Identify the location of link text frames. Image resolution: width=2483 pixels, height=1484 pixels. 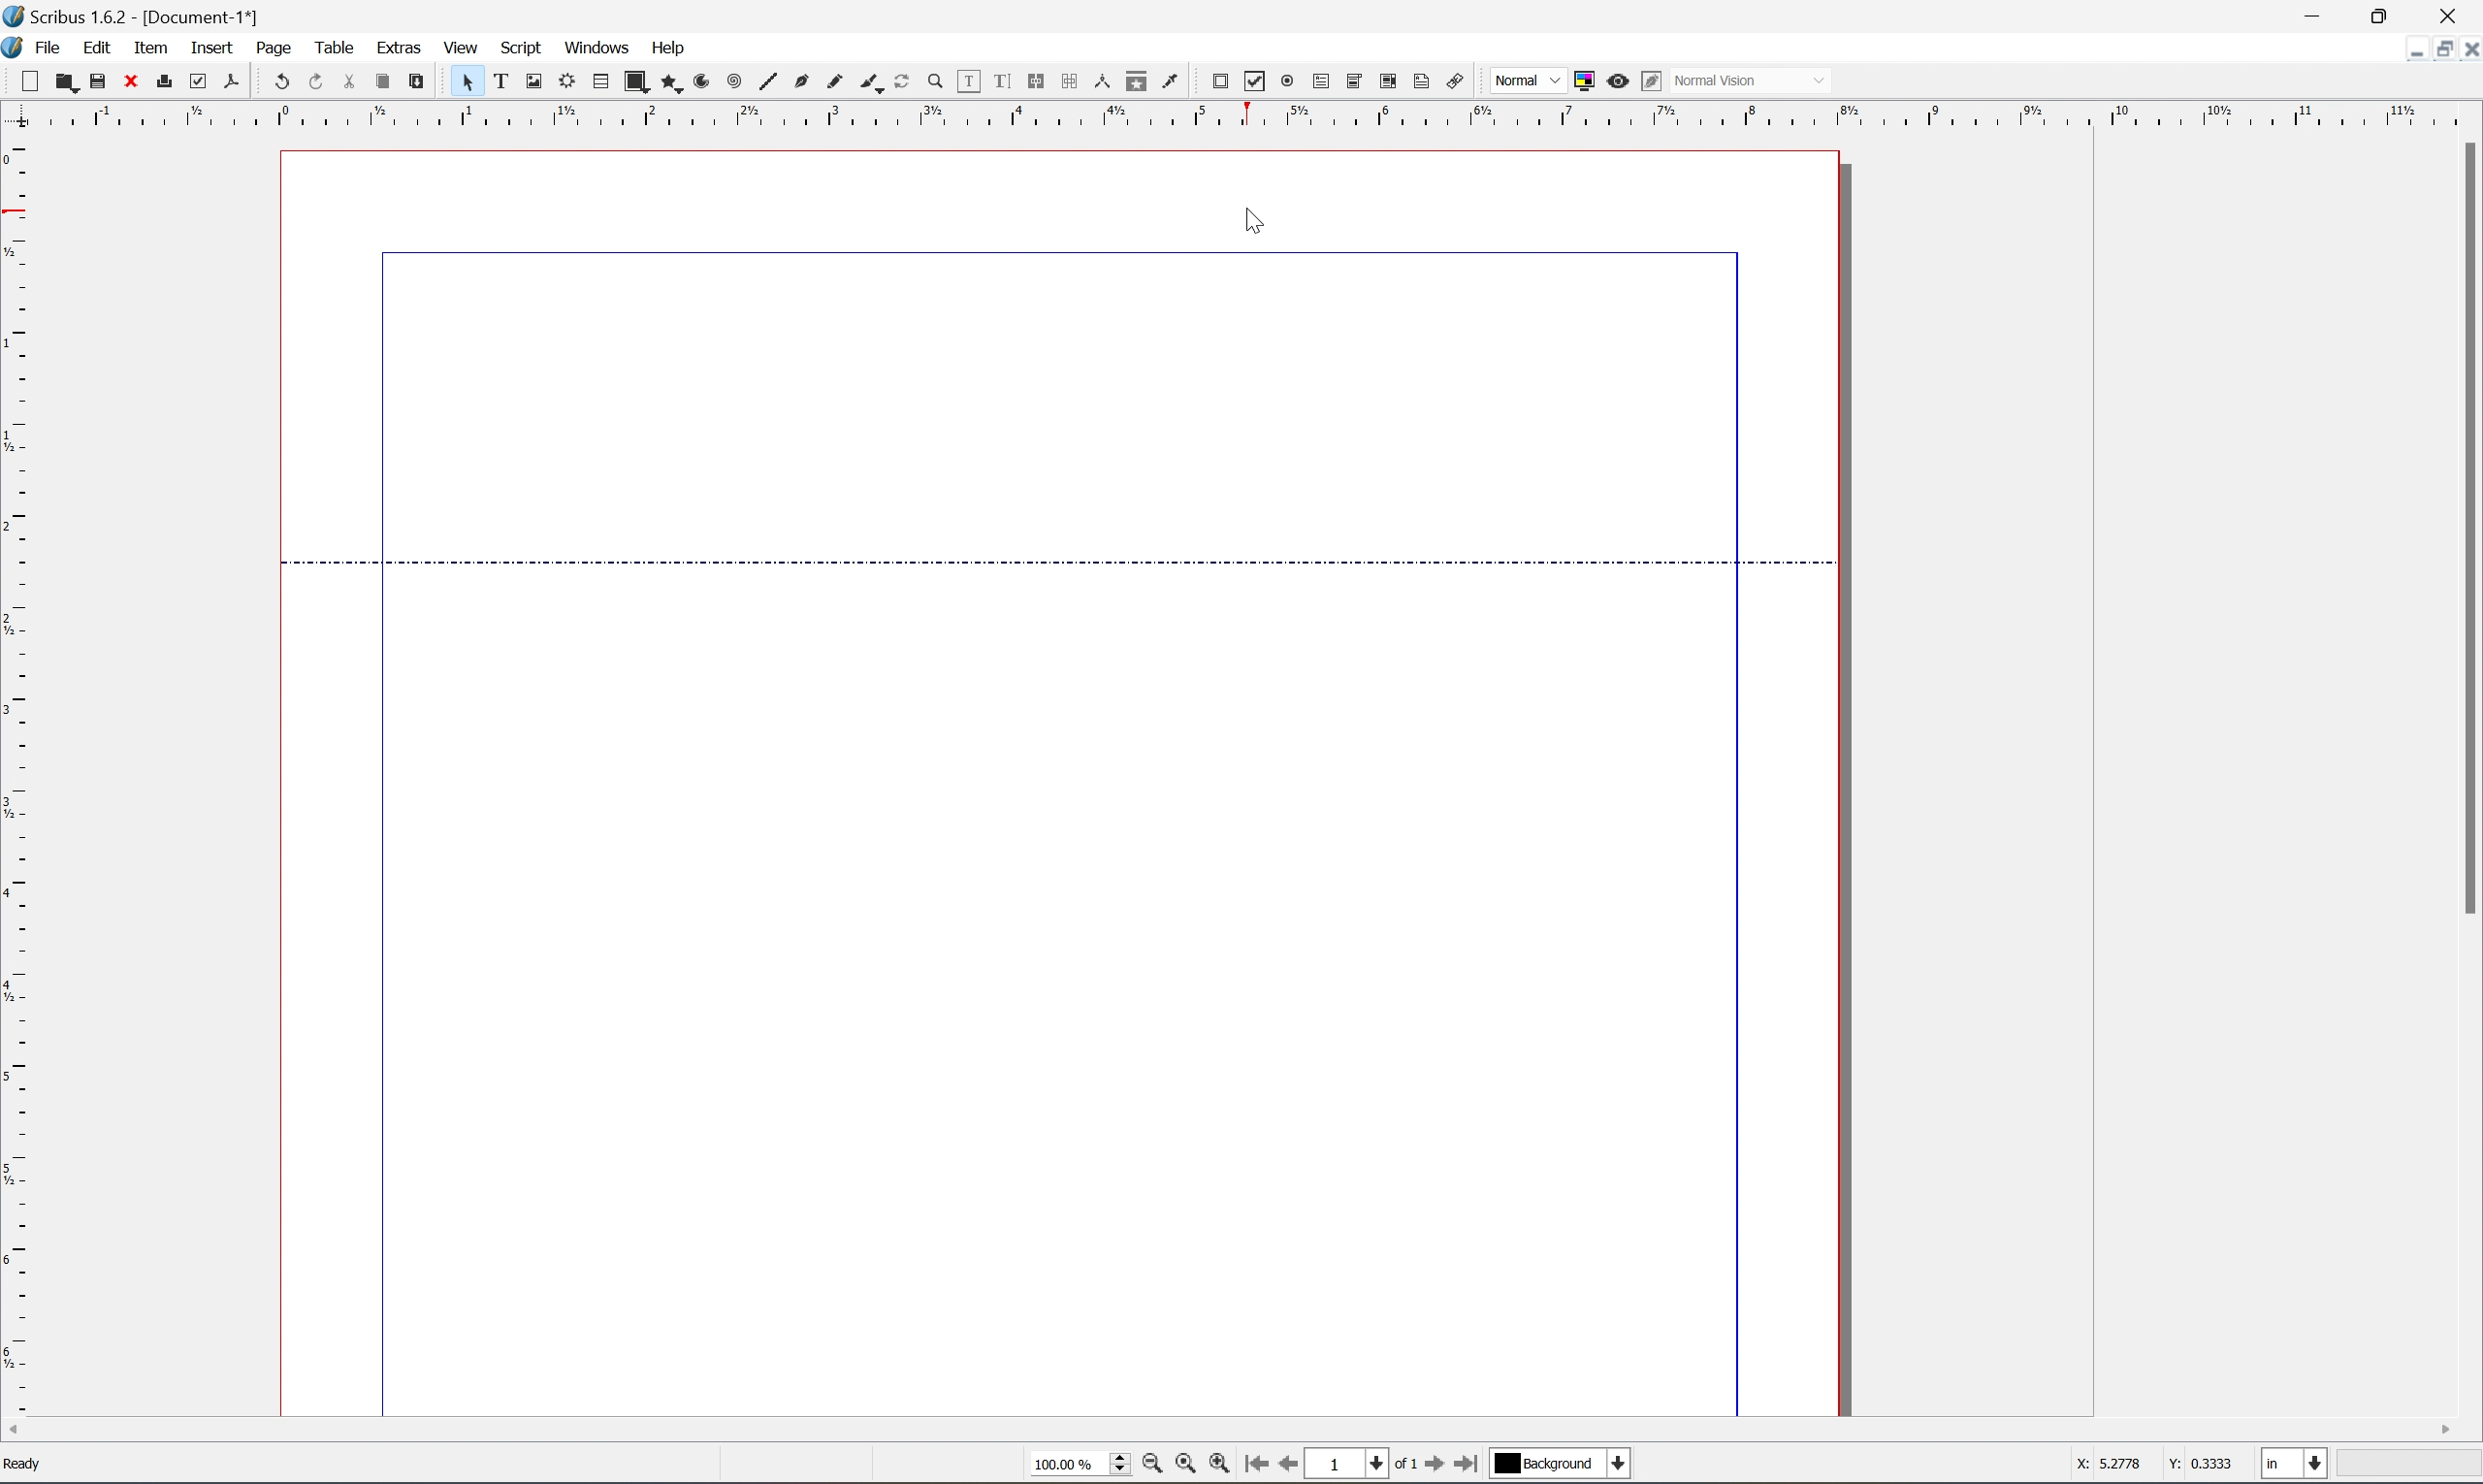
(1038, 84).